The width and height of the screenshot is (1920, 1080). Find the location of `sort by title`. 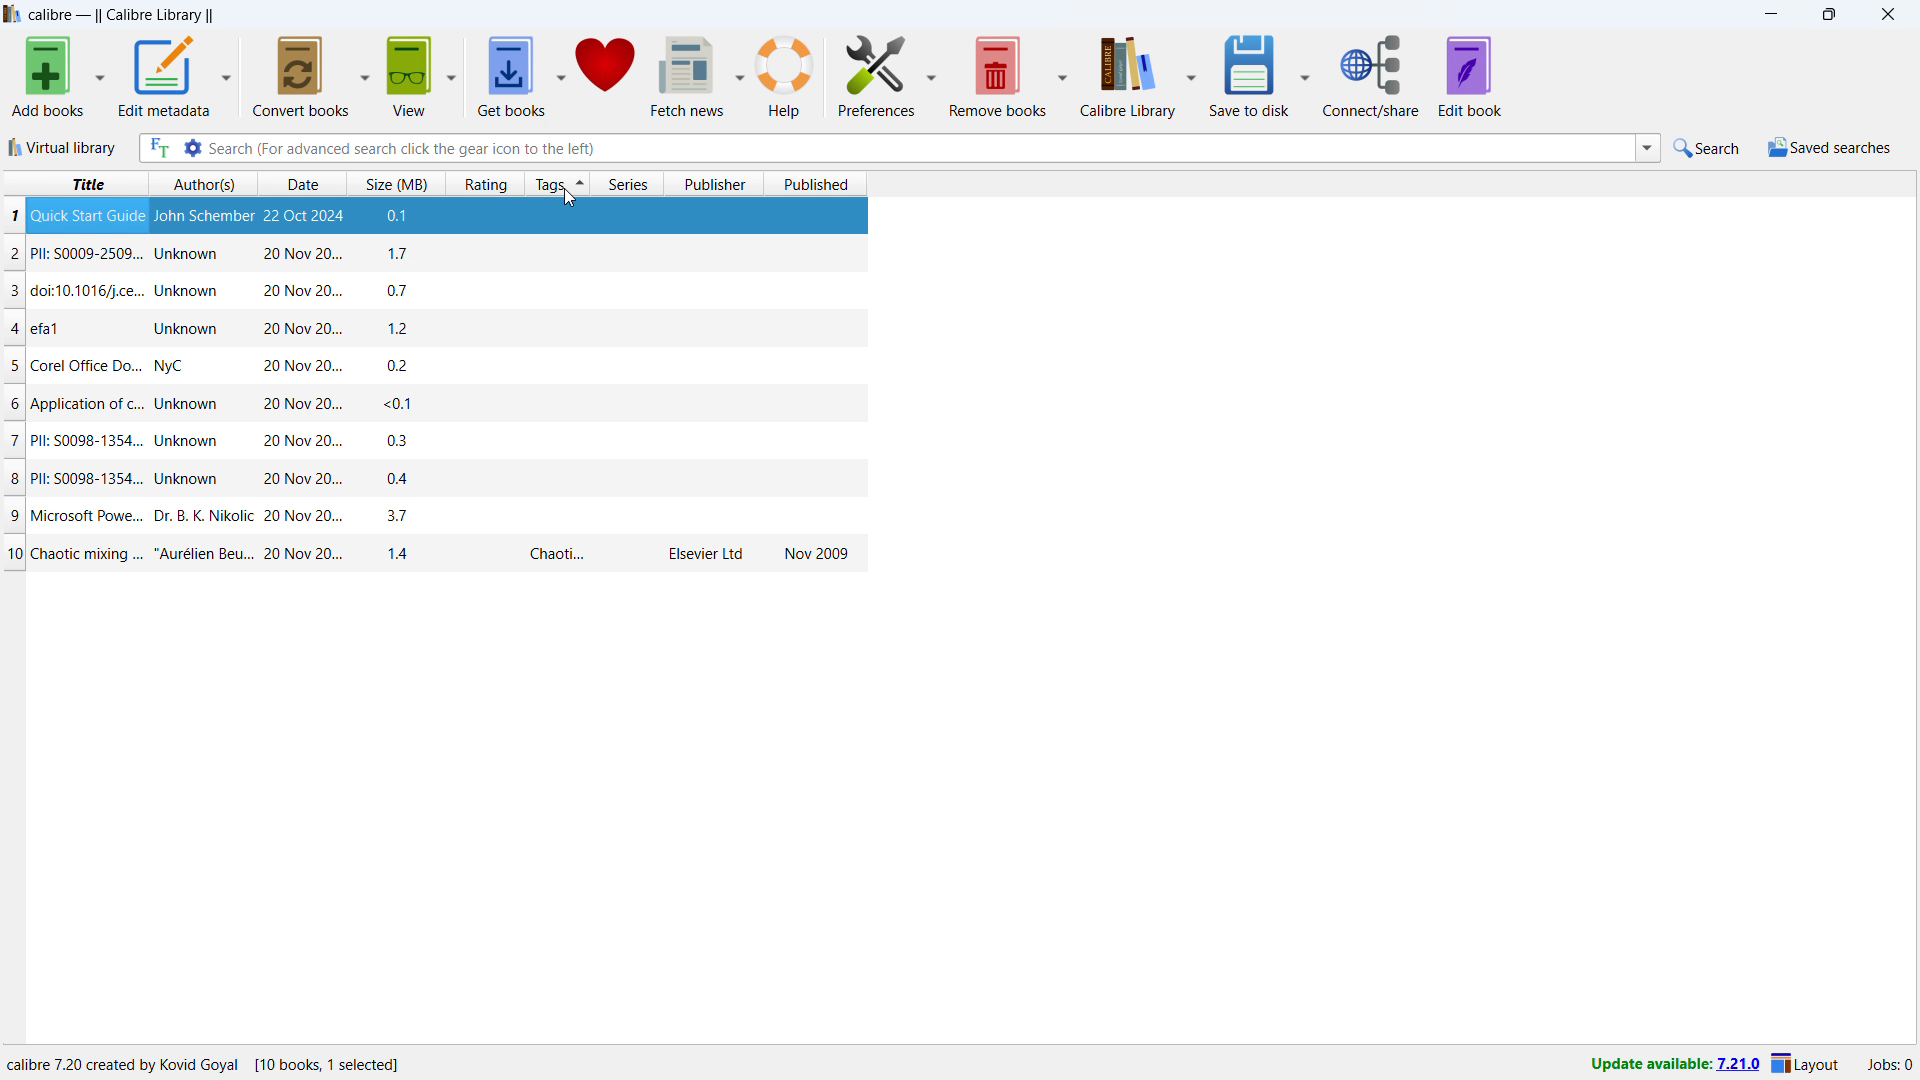

sort by title is located at coordinates (74, 184).